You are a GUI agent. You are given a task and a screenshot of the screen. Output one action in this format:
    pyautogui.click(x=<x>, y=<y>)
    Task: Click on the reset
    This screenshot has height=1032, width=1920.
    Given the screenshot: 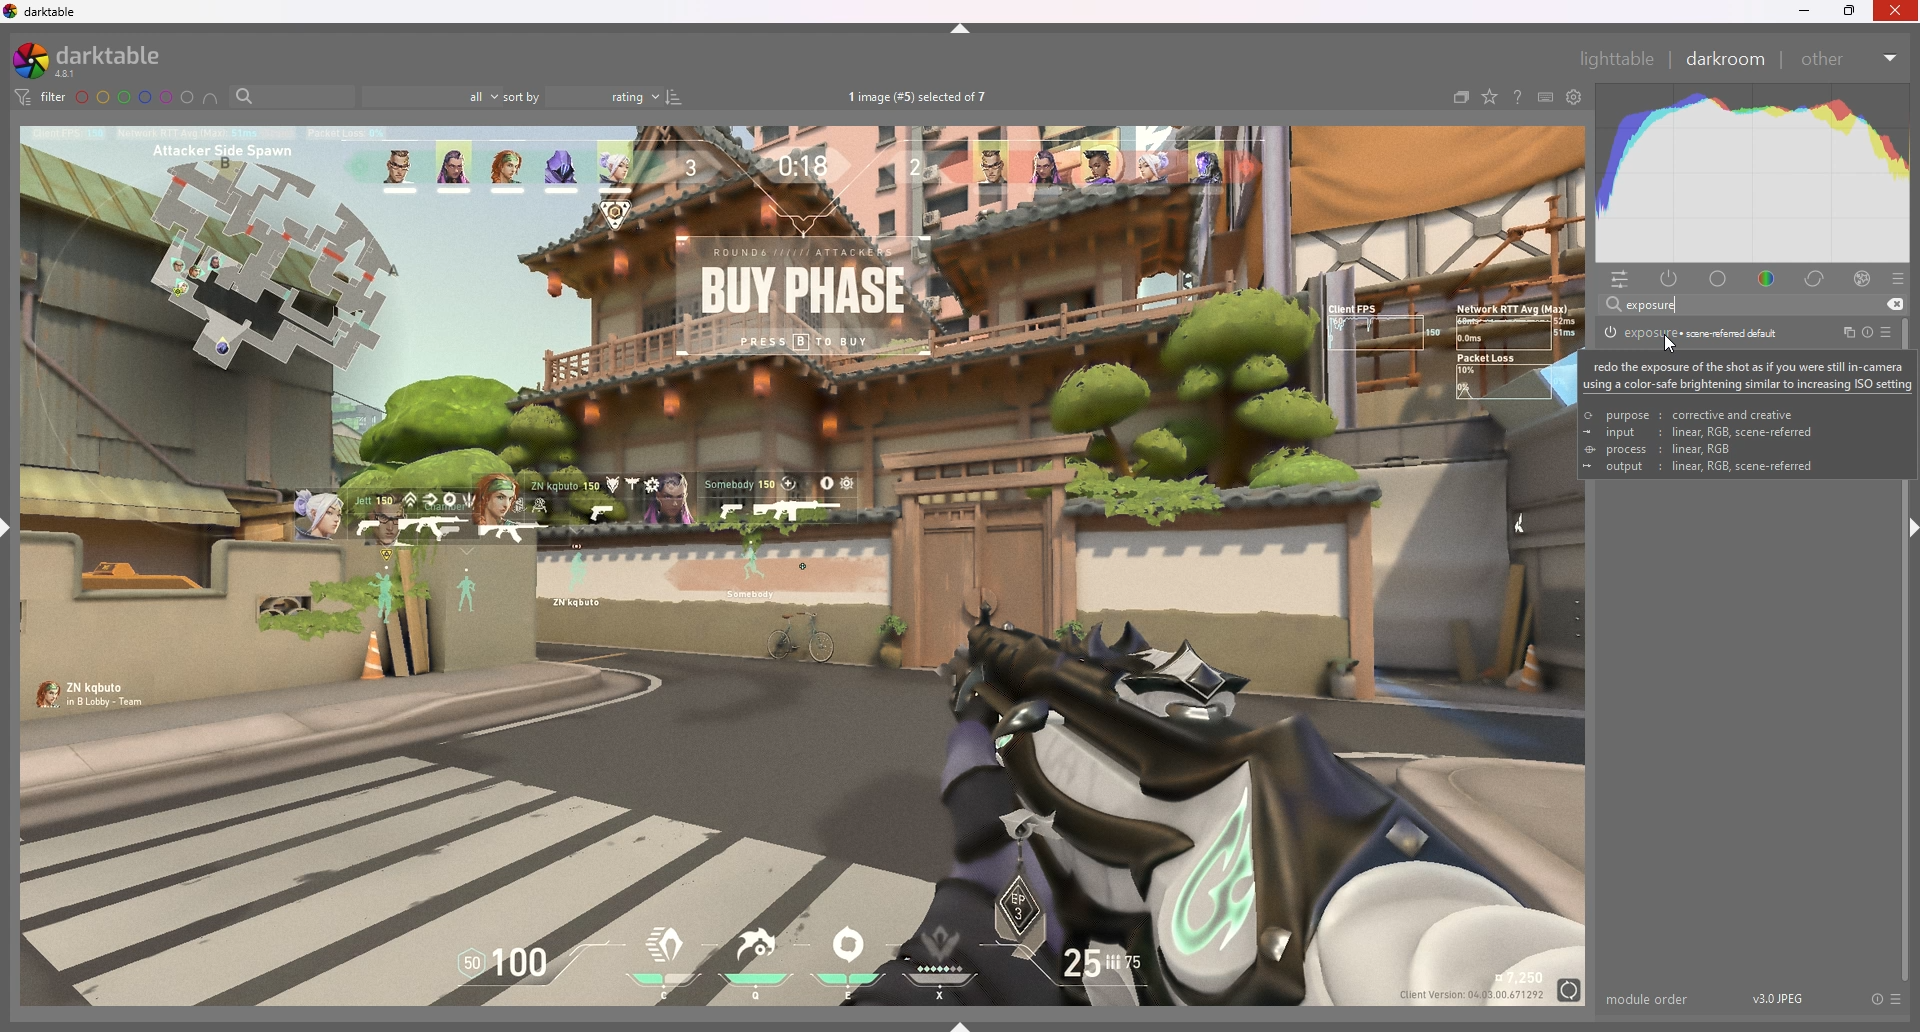 What is the action you would take?
    pyautogui.click(x=1876, y=1000)
    